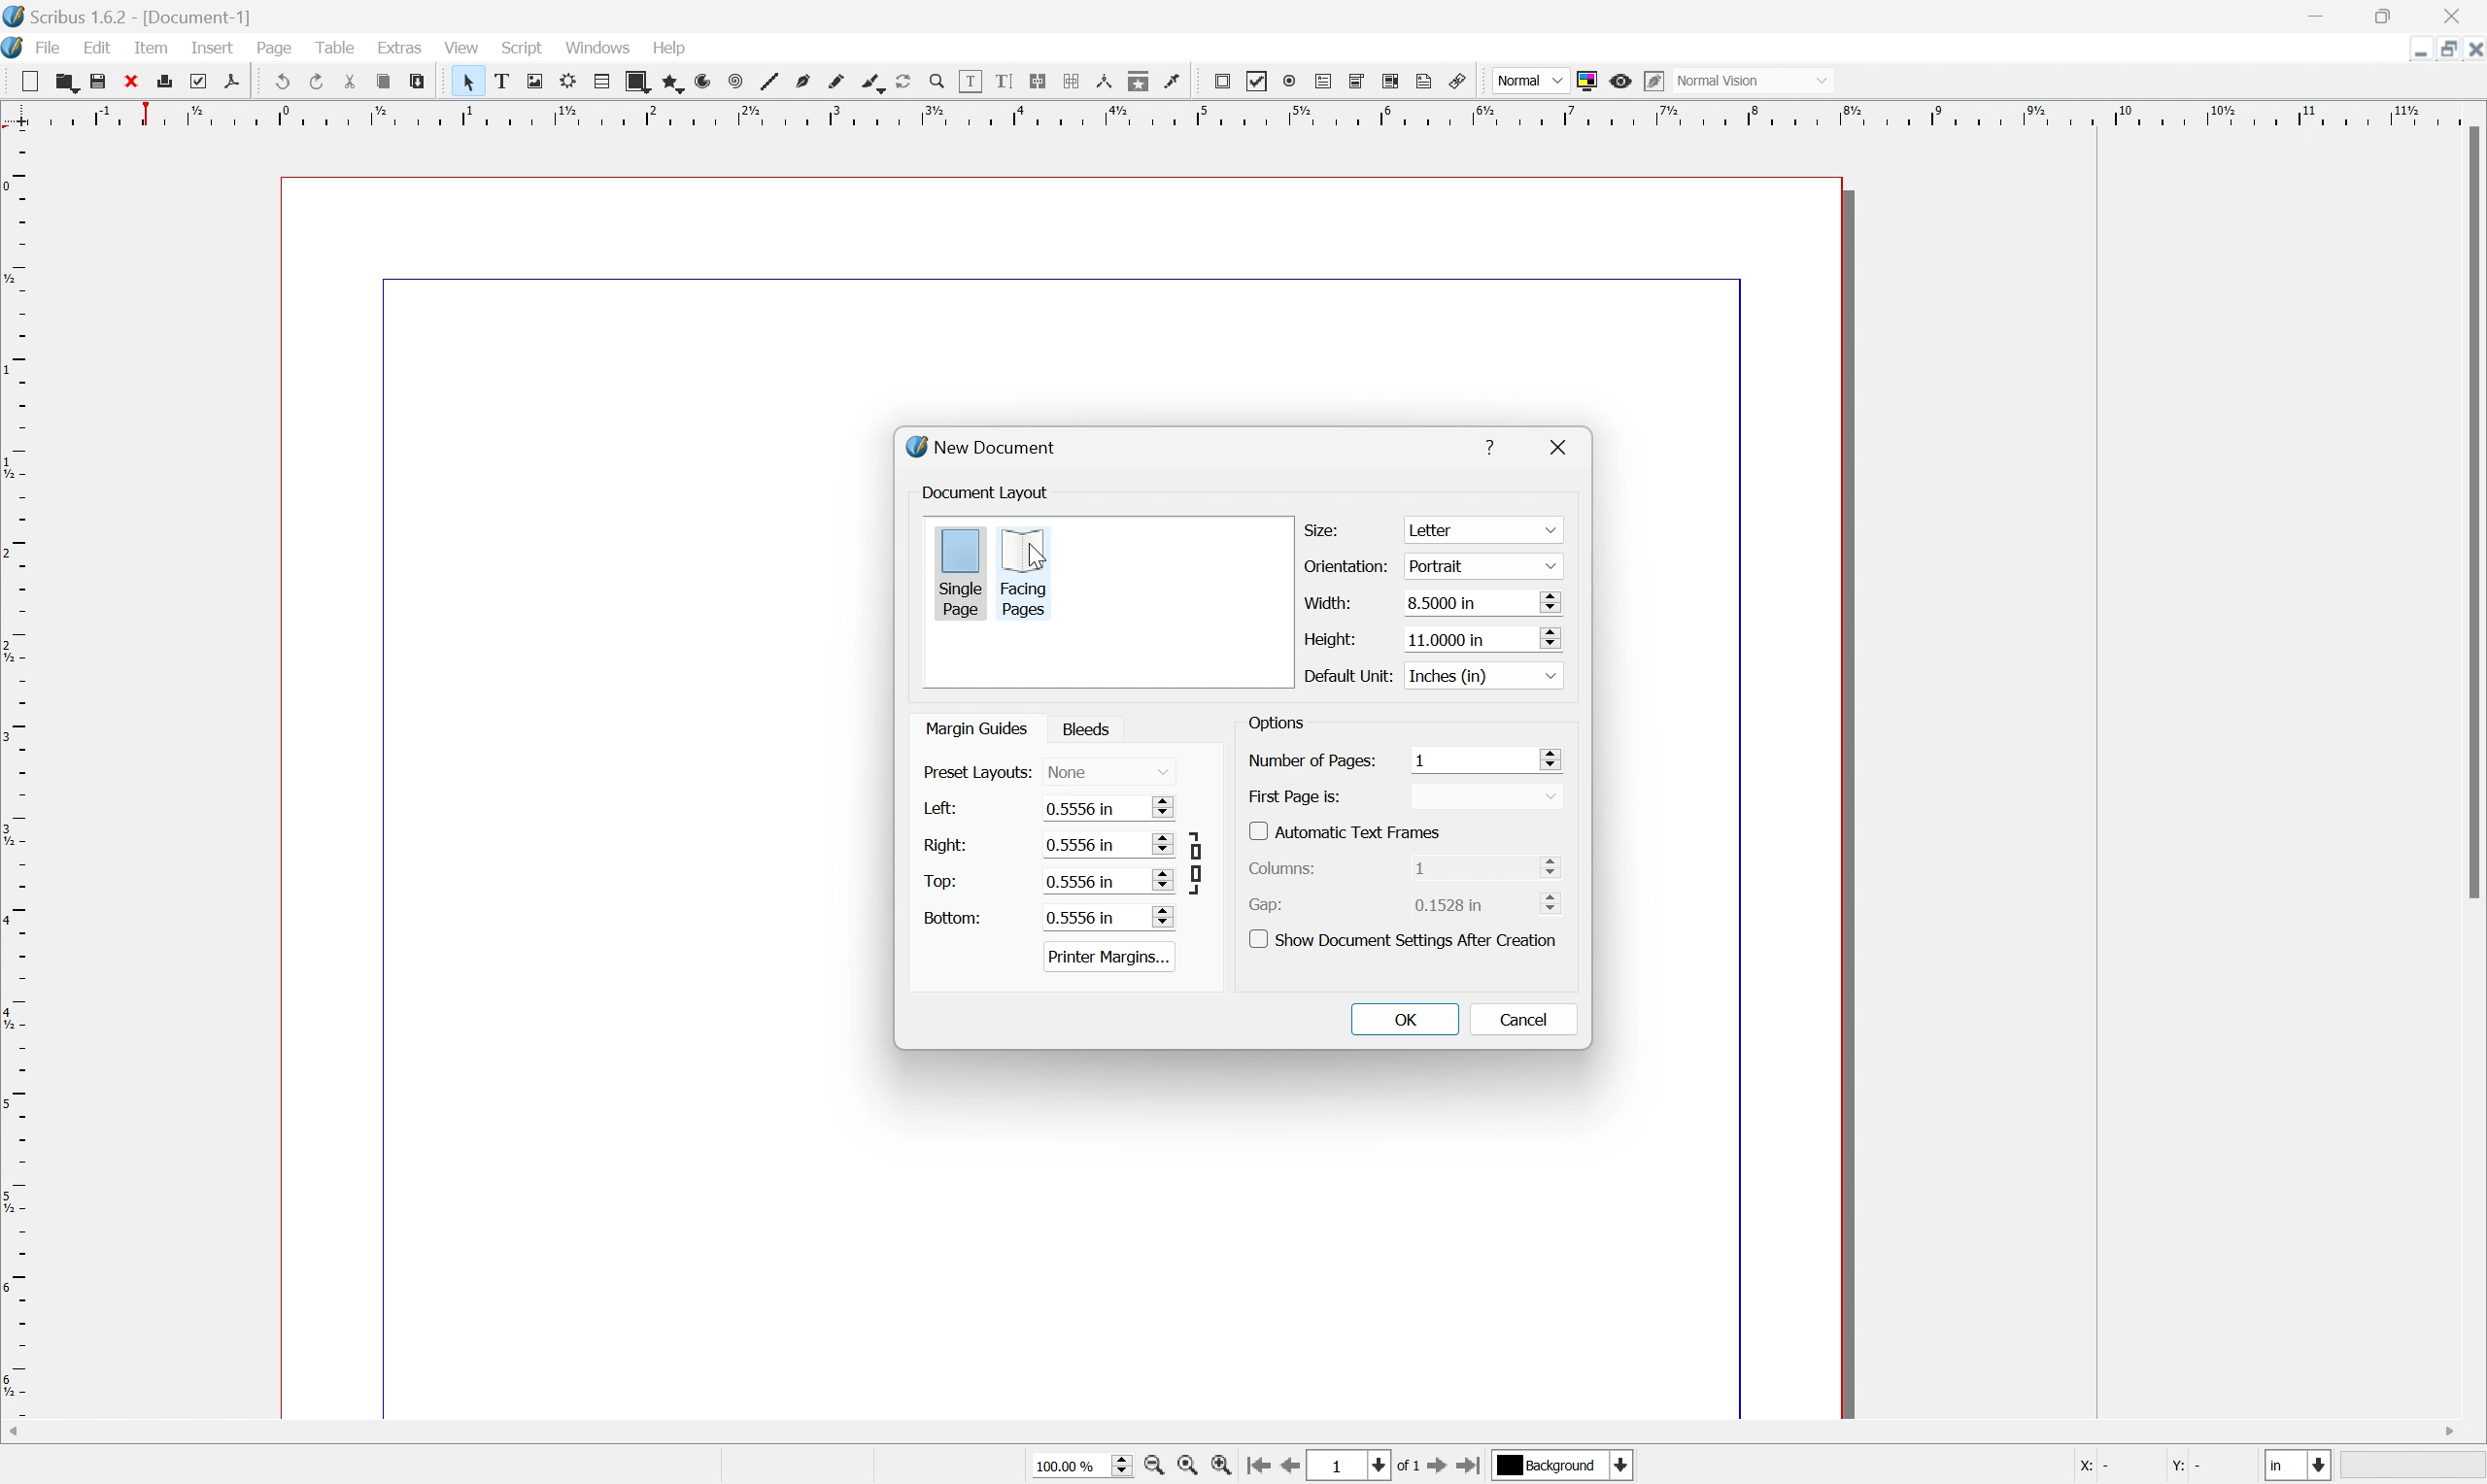  Describe the element at coordinates (1258, 1429) in the screenshot. I see `Scroll bar` at that location.